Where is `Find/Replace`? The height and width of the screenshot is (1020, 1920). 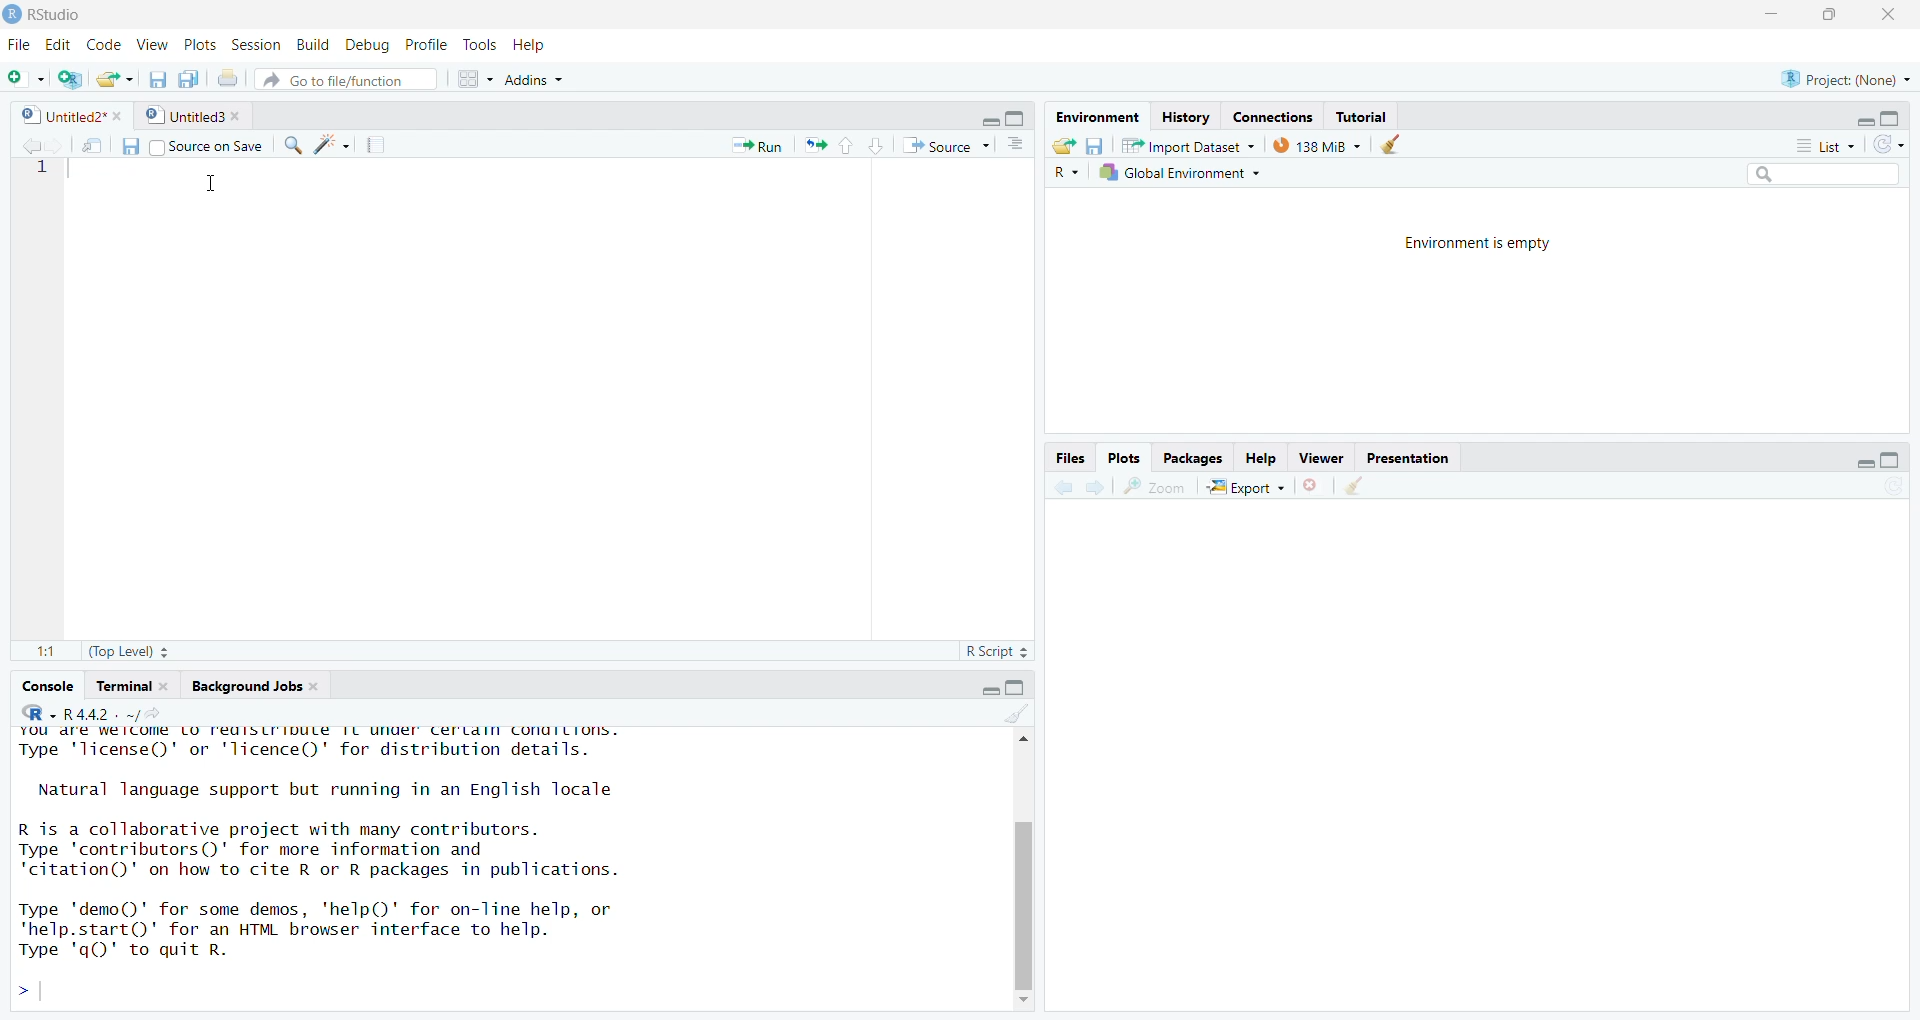 Find/Replace is located at coordinates (292, 146).